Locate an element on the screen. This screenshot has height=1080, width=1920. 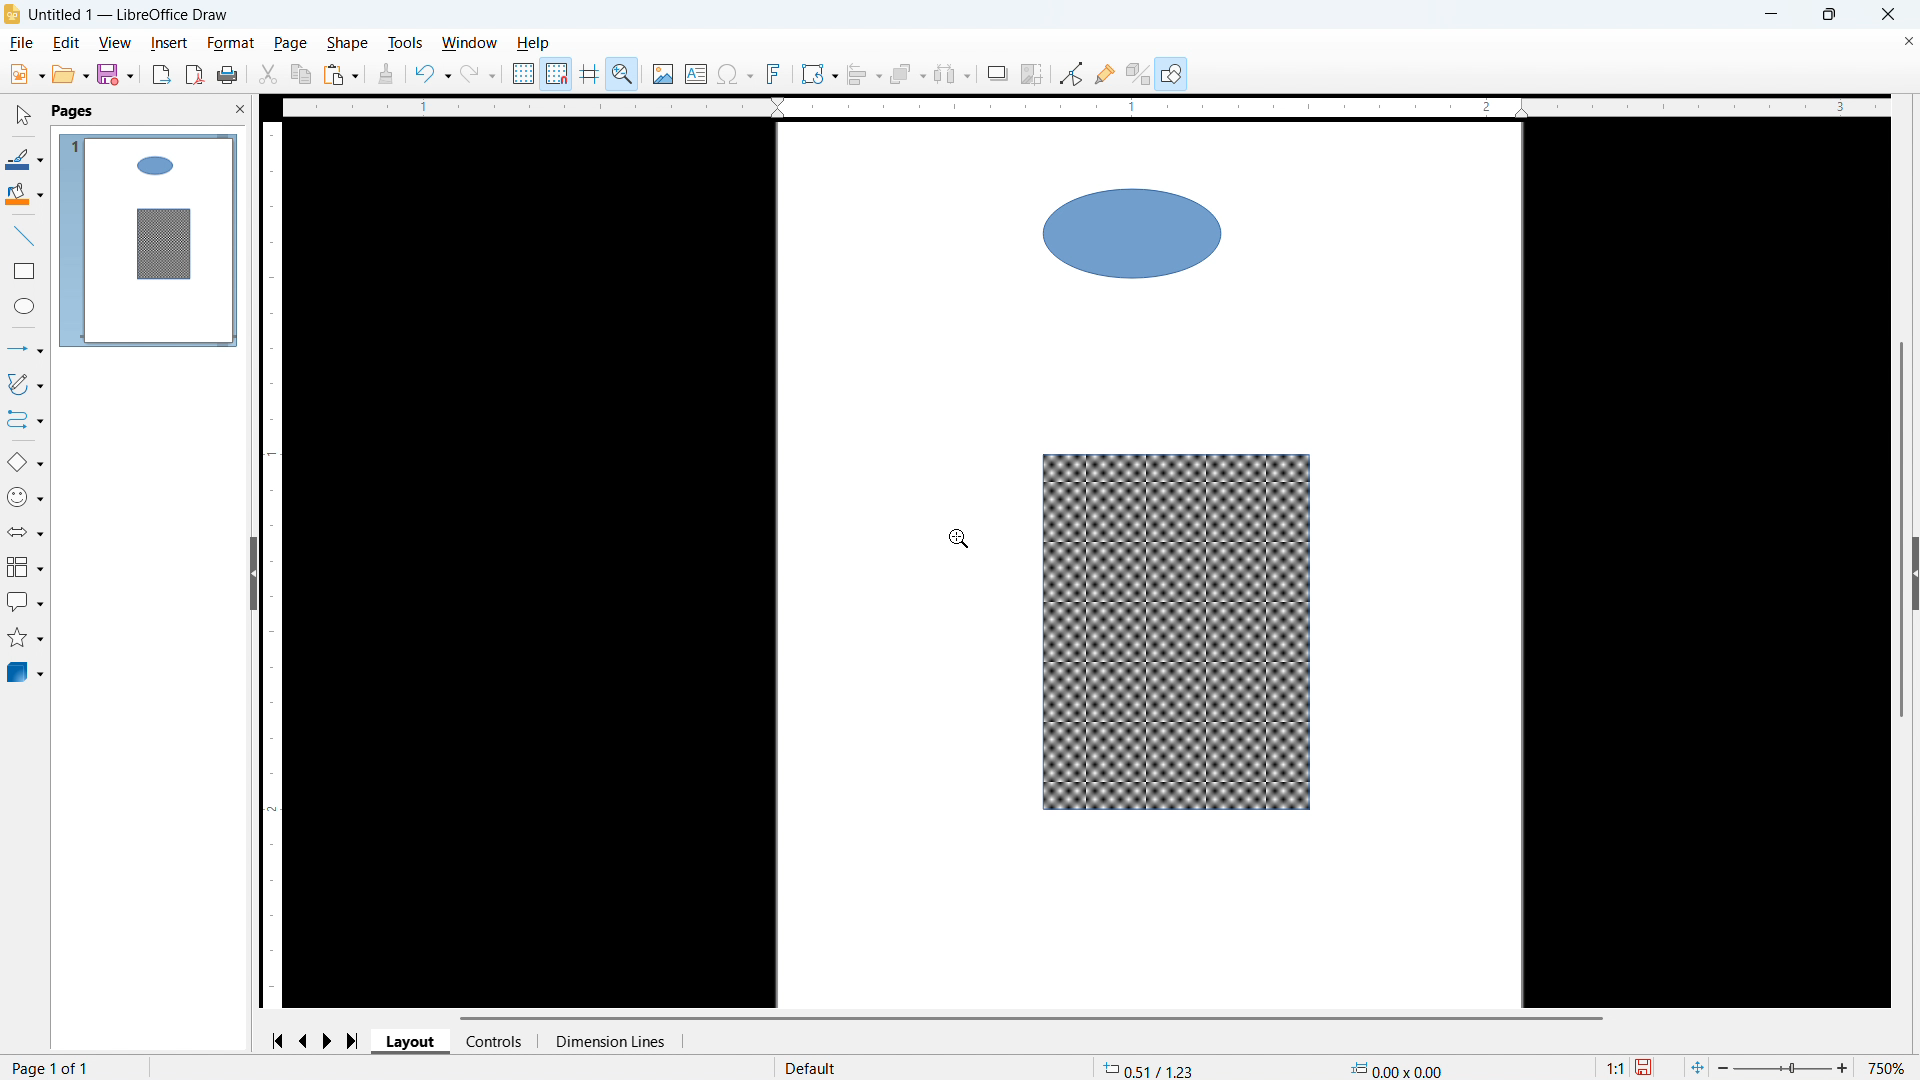
Guidelines while moving  is located at coordinates (589, 72).